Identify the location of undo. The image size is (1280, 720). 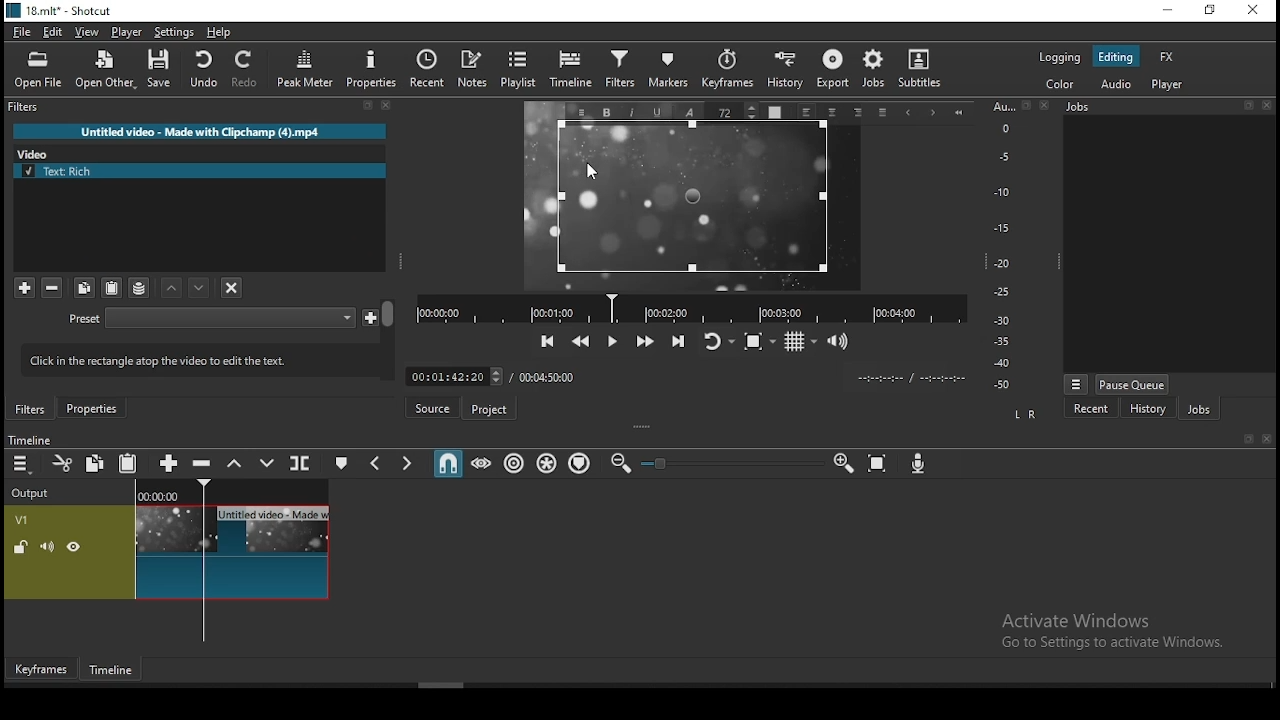
(203, 69).